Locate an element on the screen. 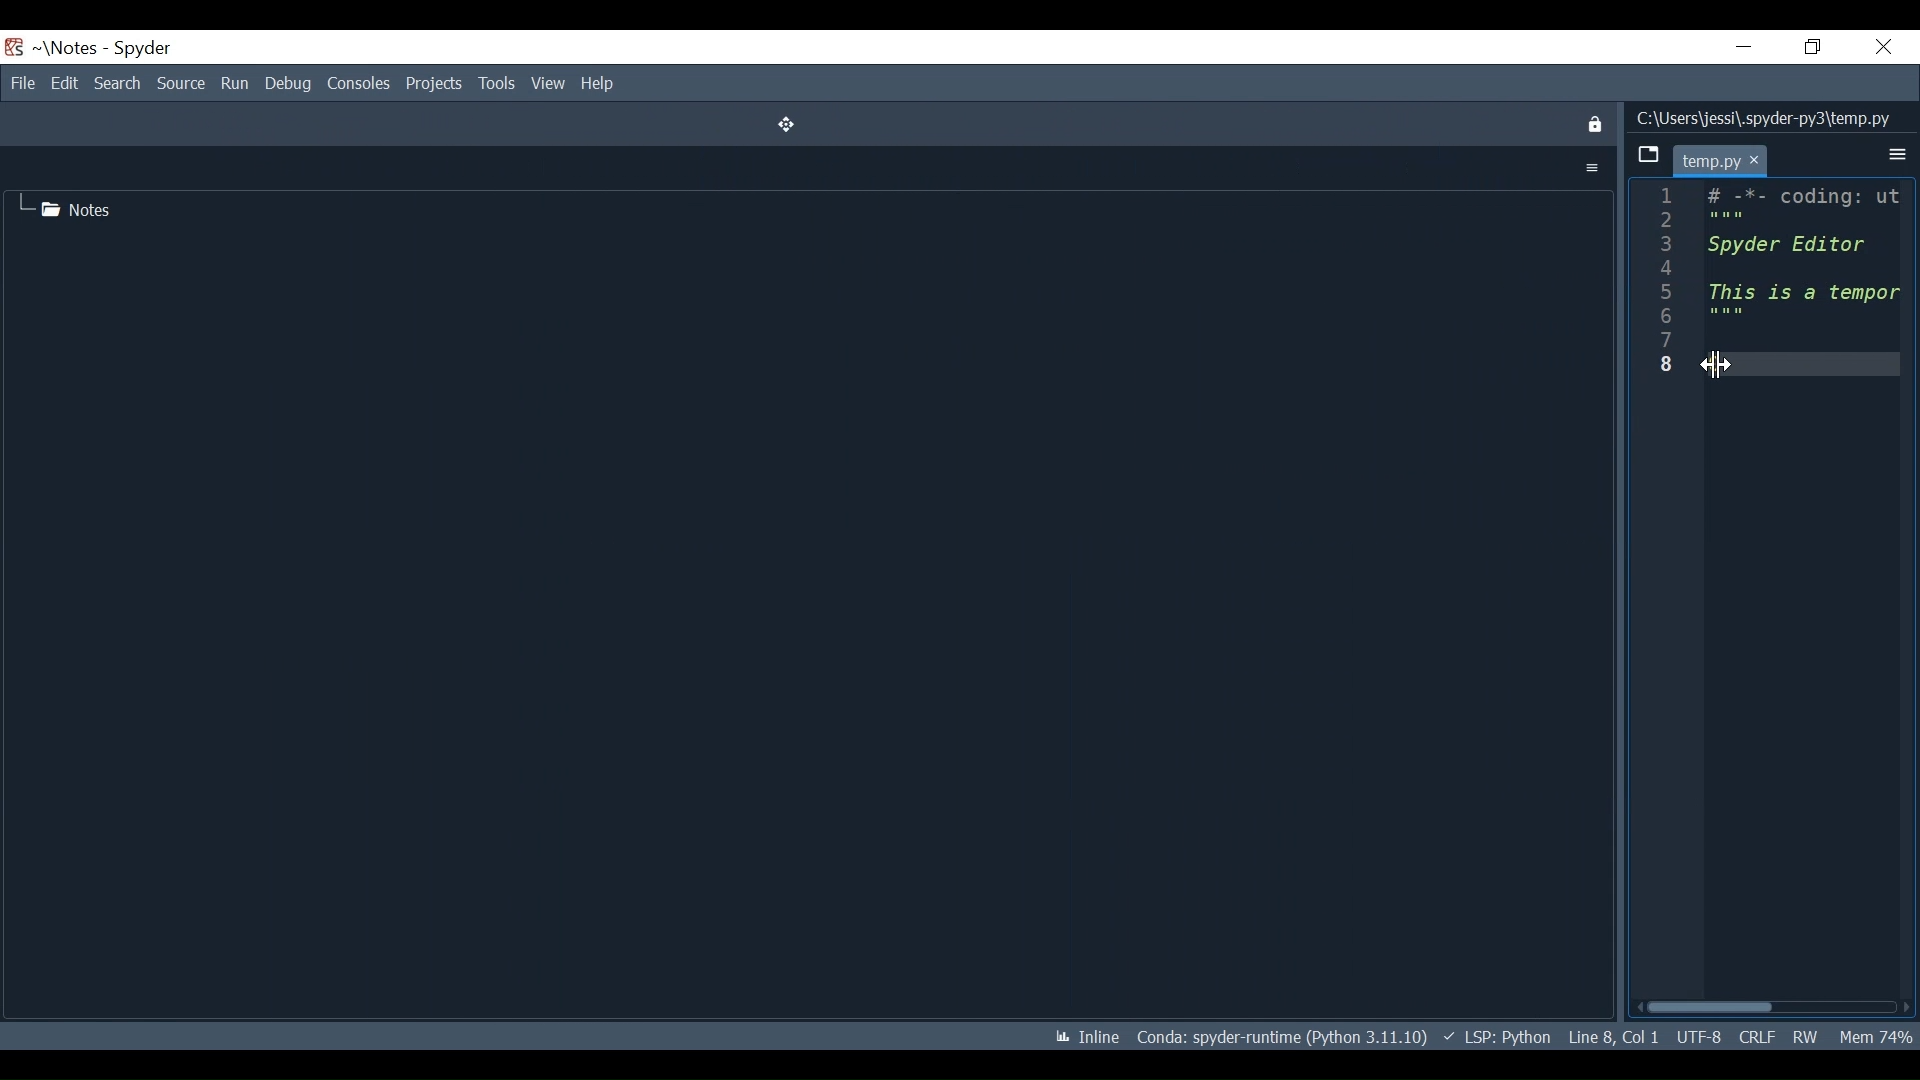 Image resolution: width=1920 pixels, height=1080 pixels. LSP: Python is located at coordinates (1496, 1037).